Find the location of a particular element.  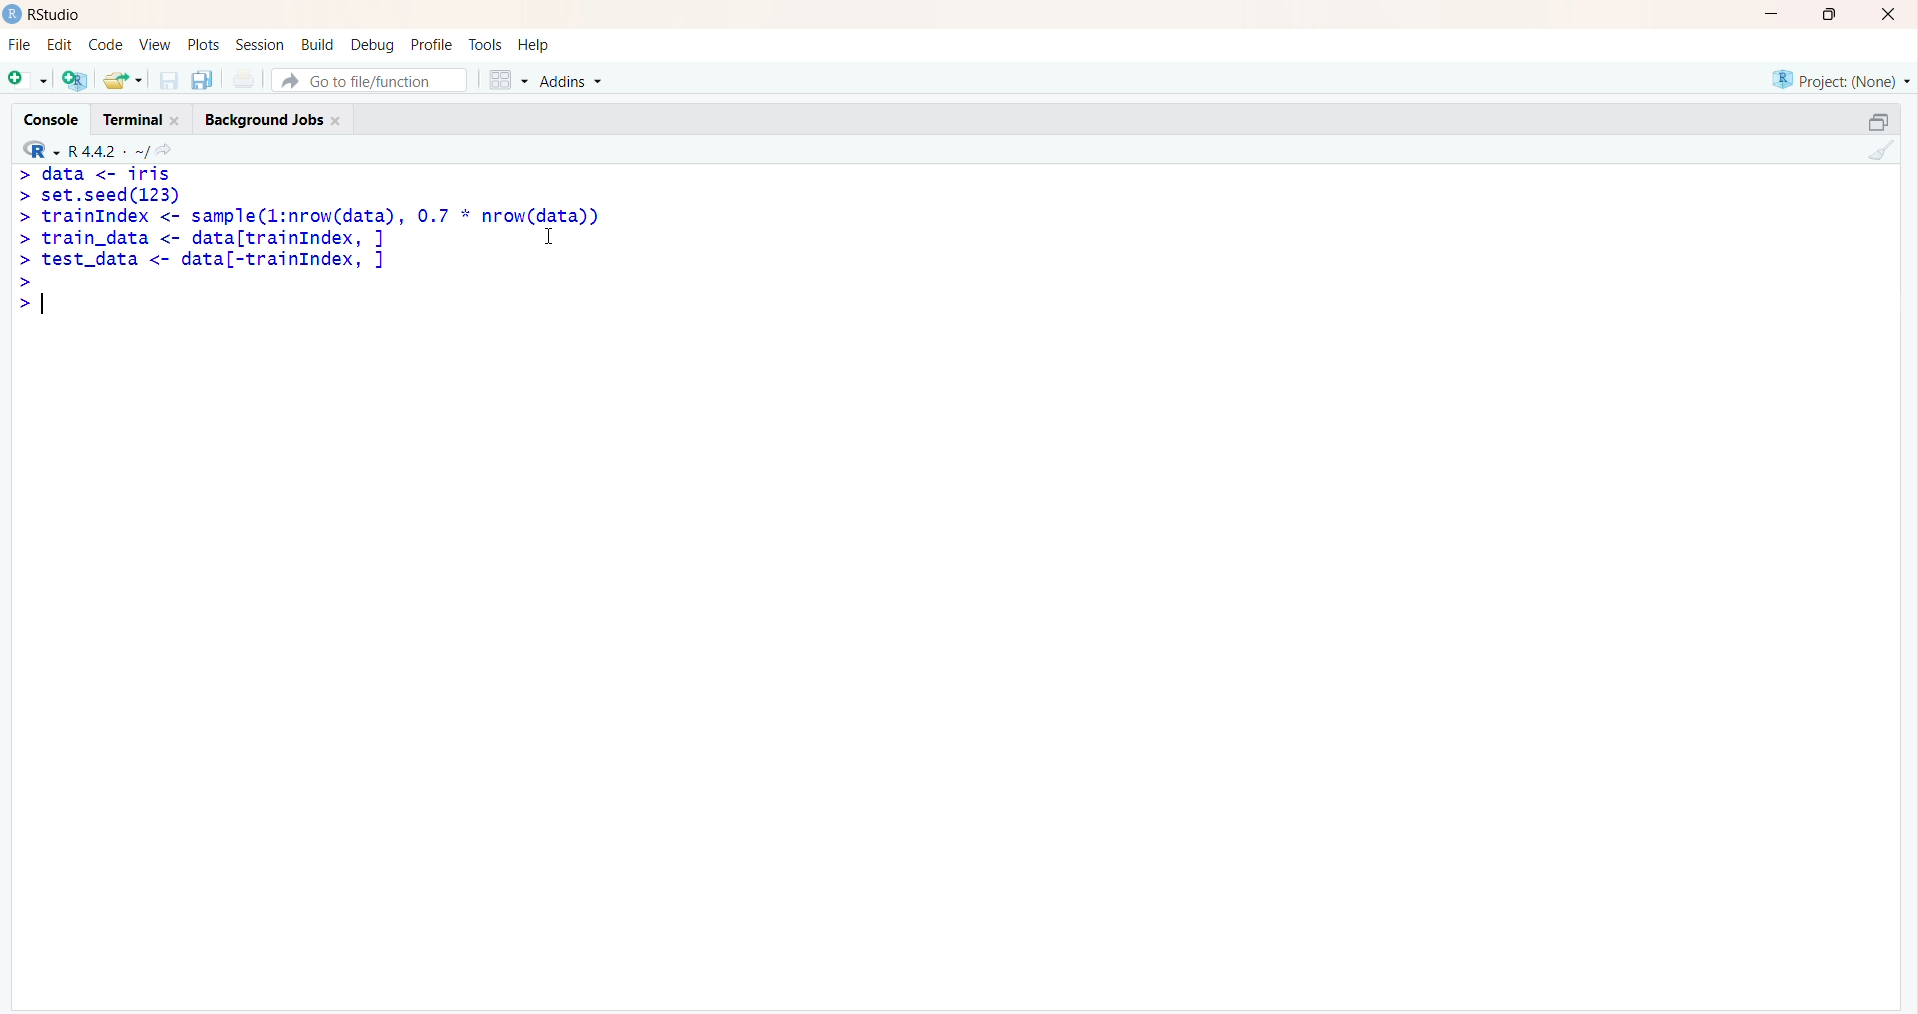

Minimize is located at coordinates (1773, 13).